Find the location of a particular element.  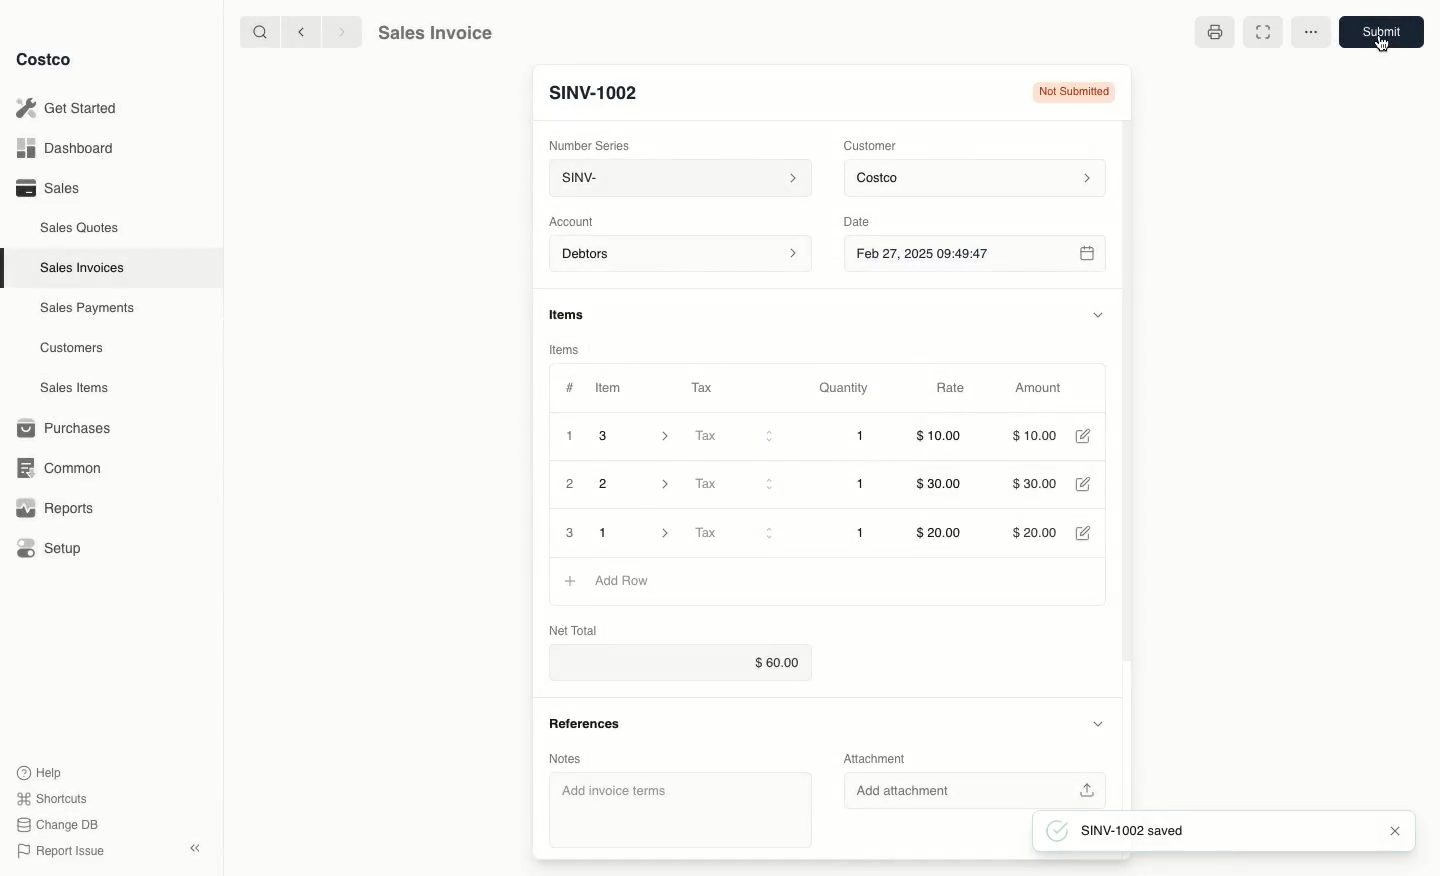

Full width toggle is located at coordinates (1266, 31).